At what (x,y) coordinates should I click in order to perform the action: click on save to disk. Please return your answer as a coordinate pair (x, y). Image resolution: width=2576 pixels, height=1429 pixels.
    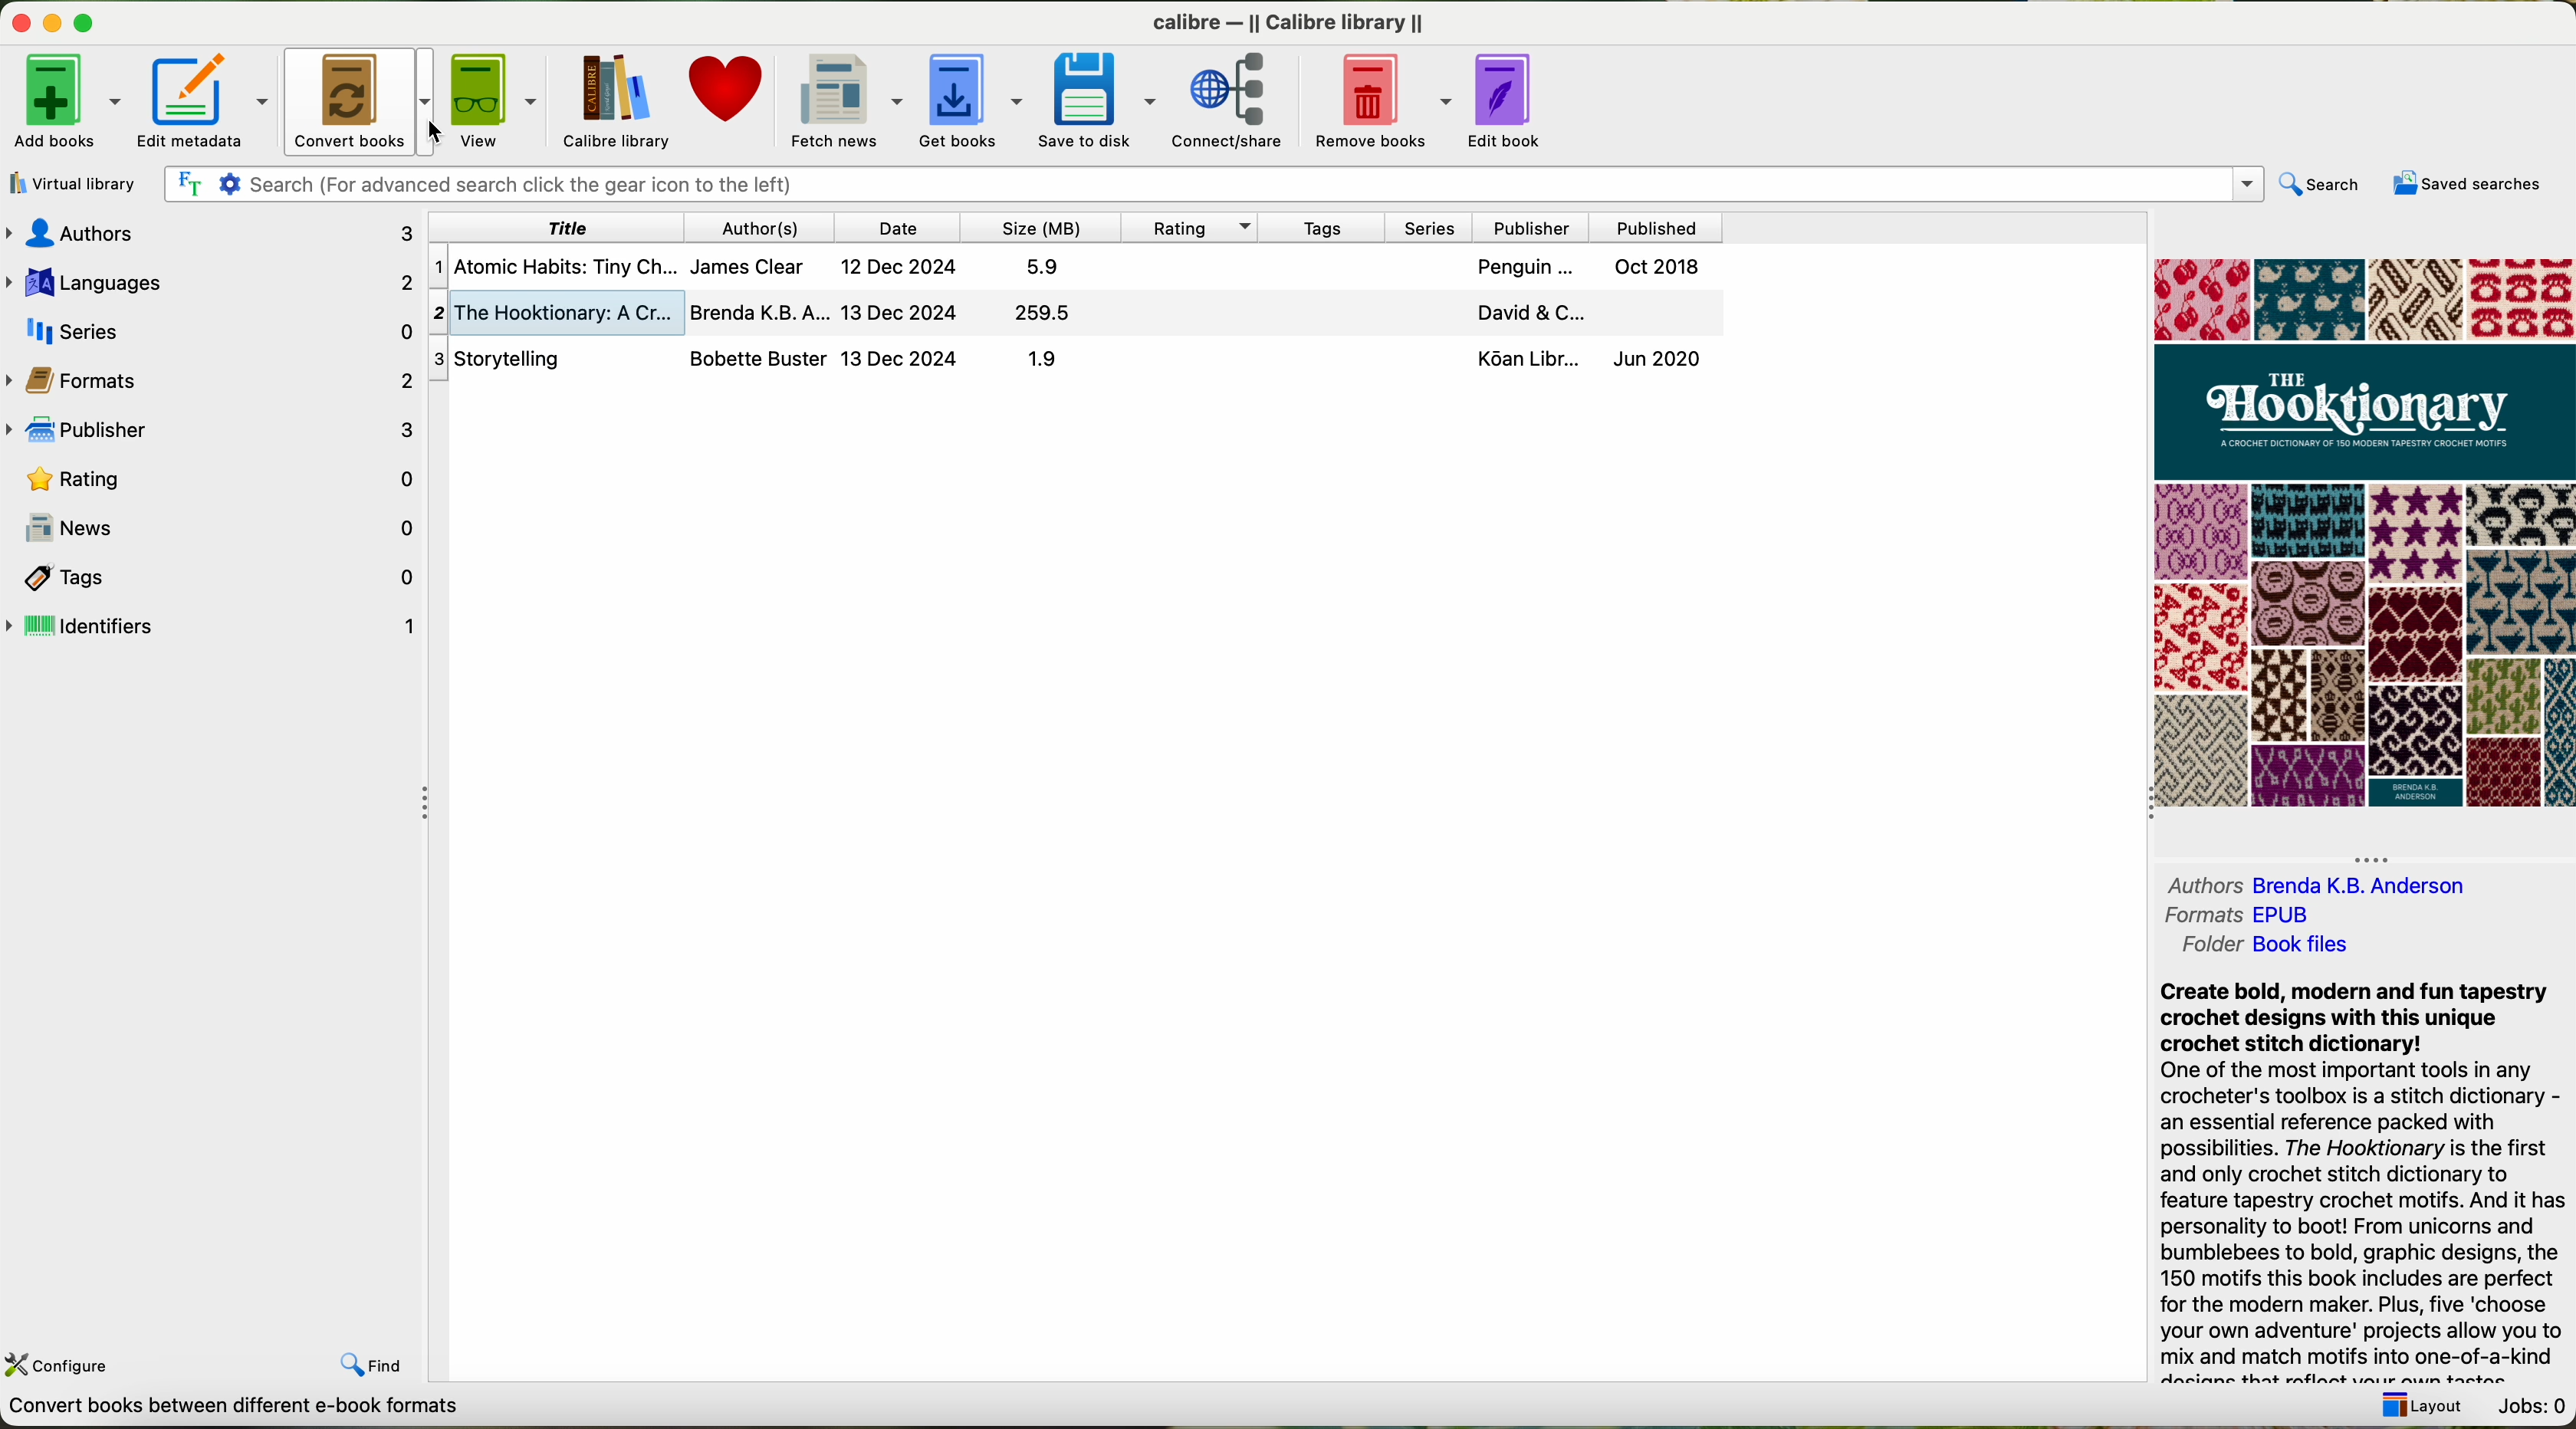
    Looking at the image, I should click on (1096, 100).